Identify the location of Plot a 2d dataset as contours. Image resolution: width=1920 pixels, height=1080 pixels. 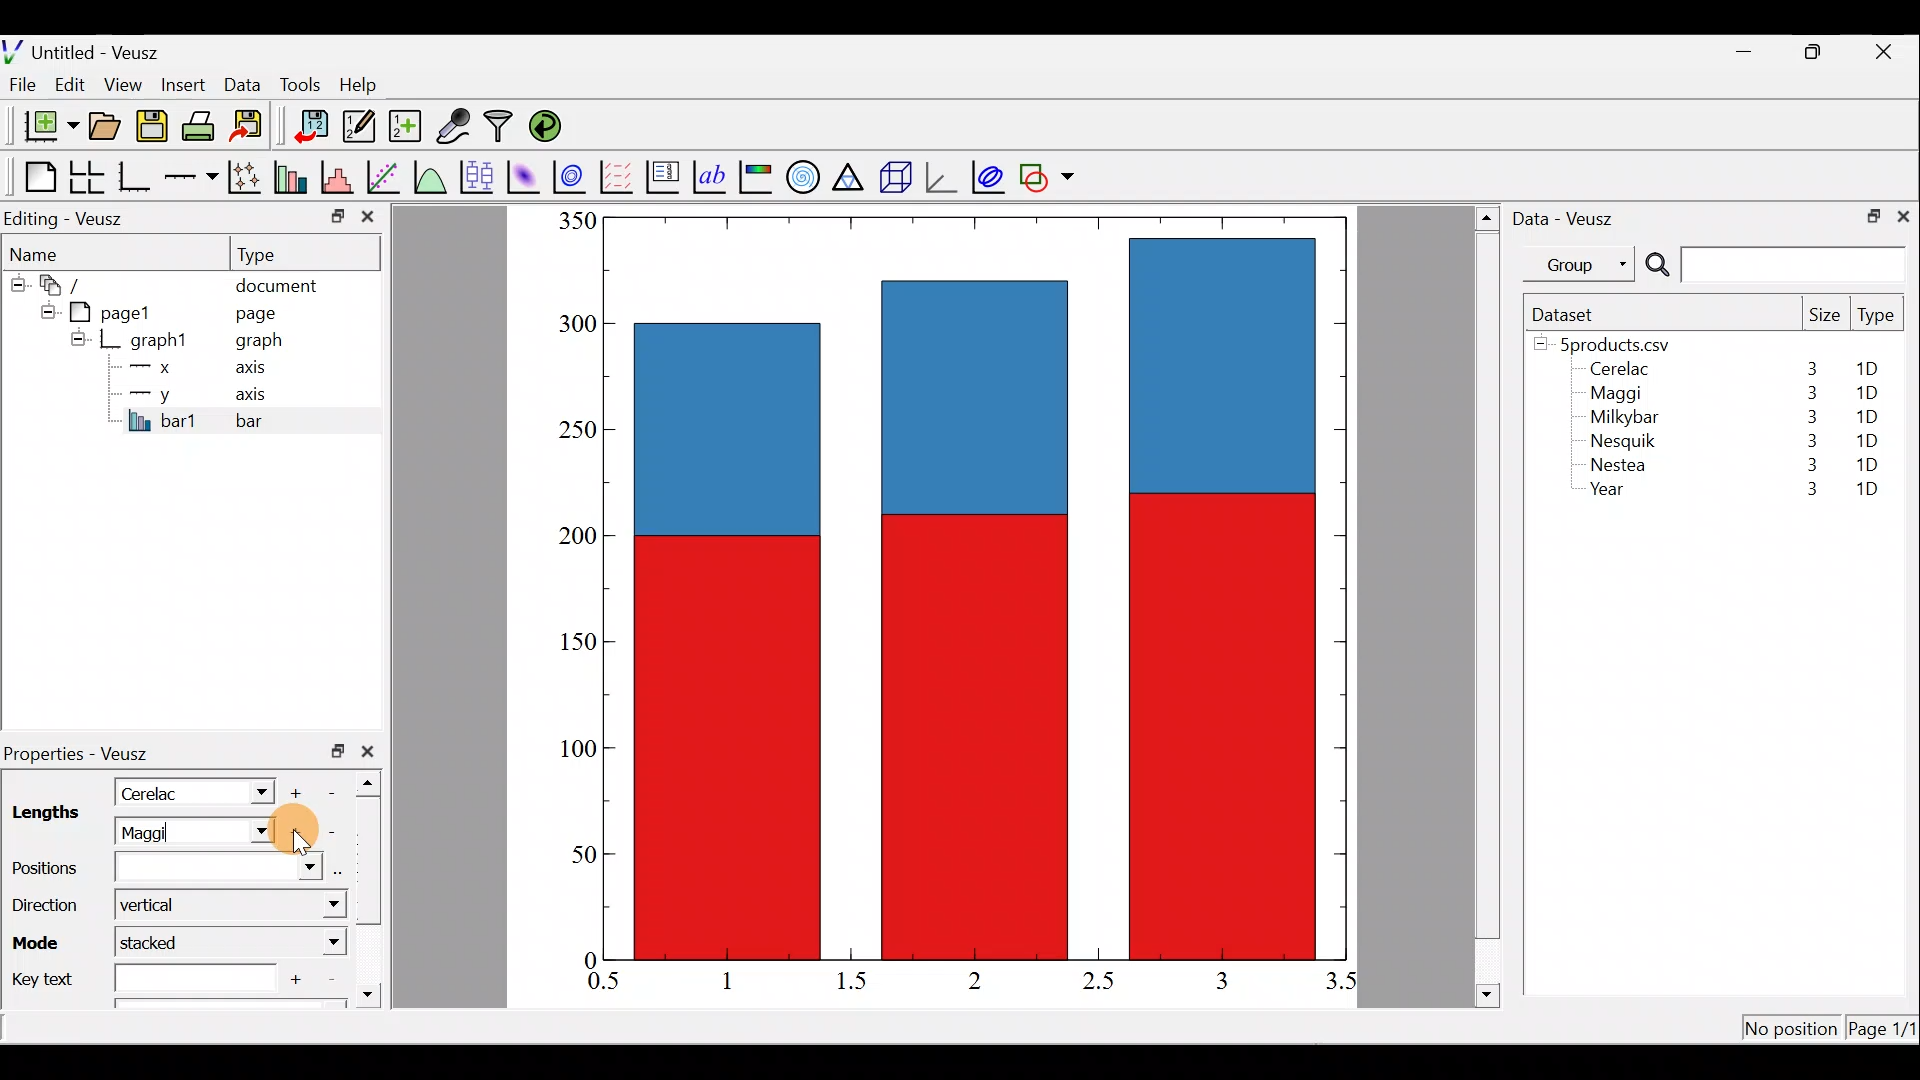
(574, 176).